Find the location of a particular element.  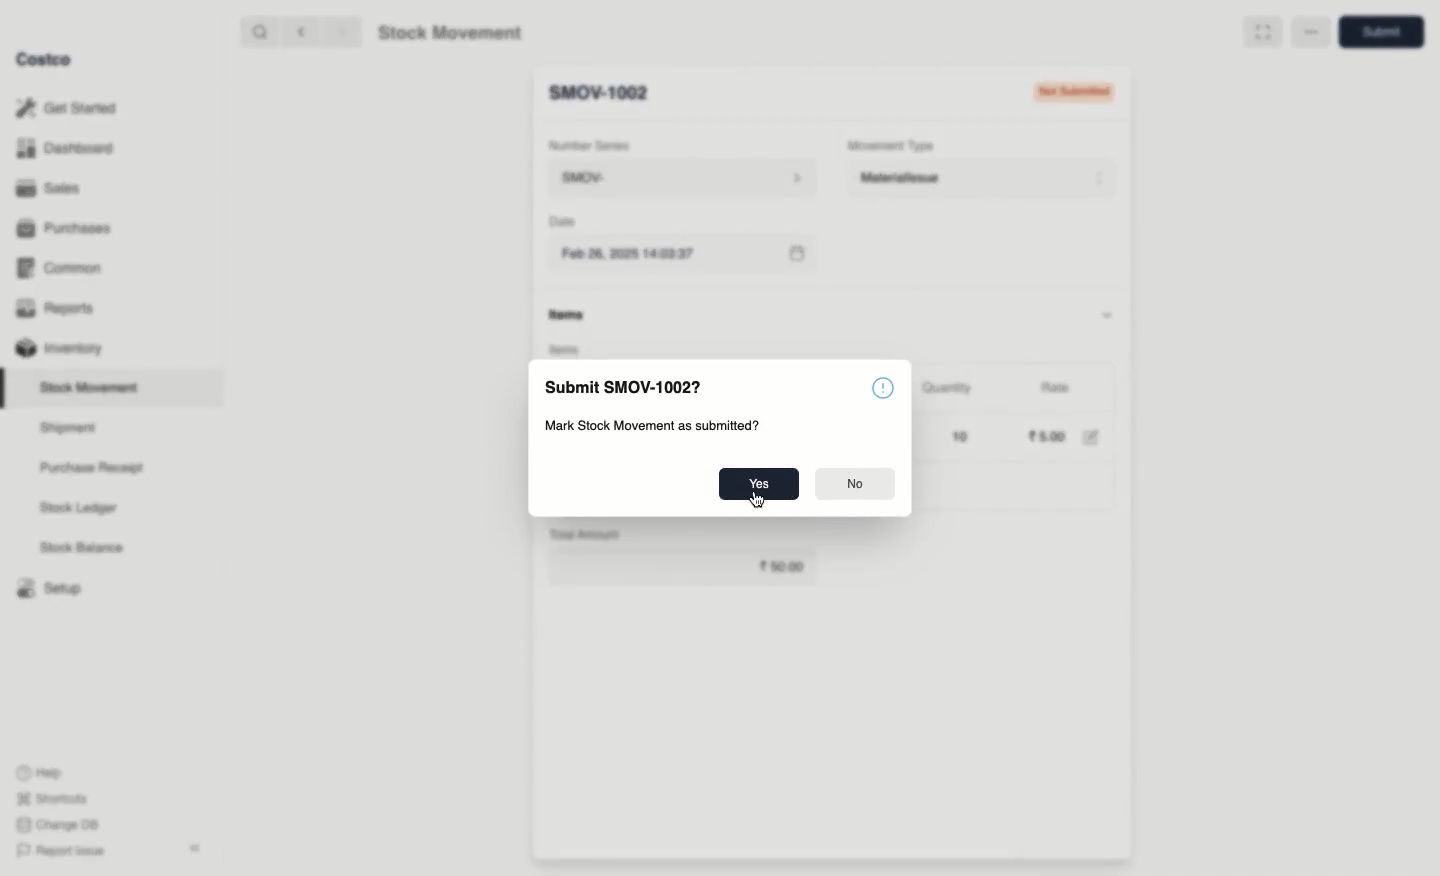

Not Submitted is located at coordinates (1072, 94).